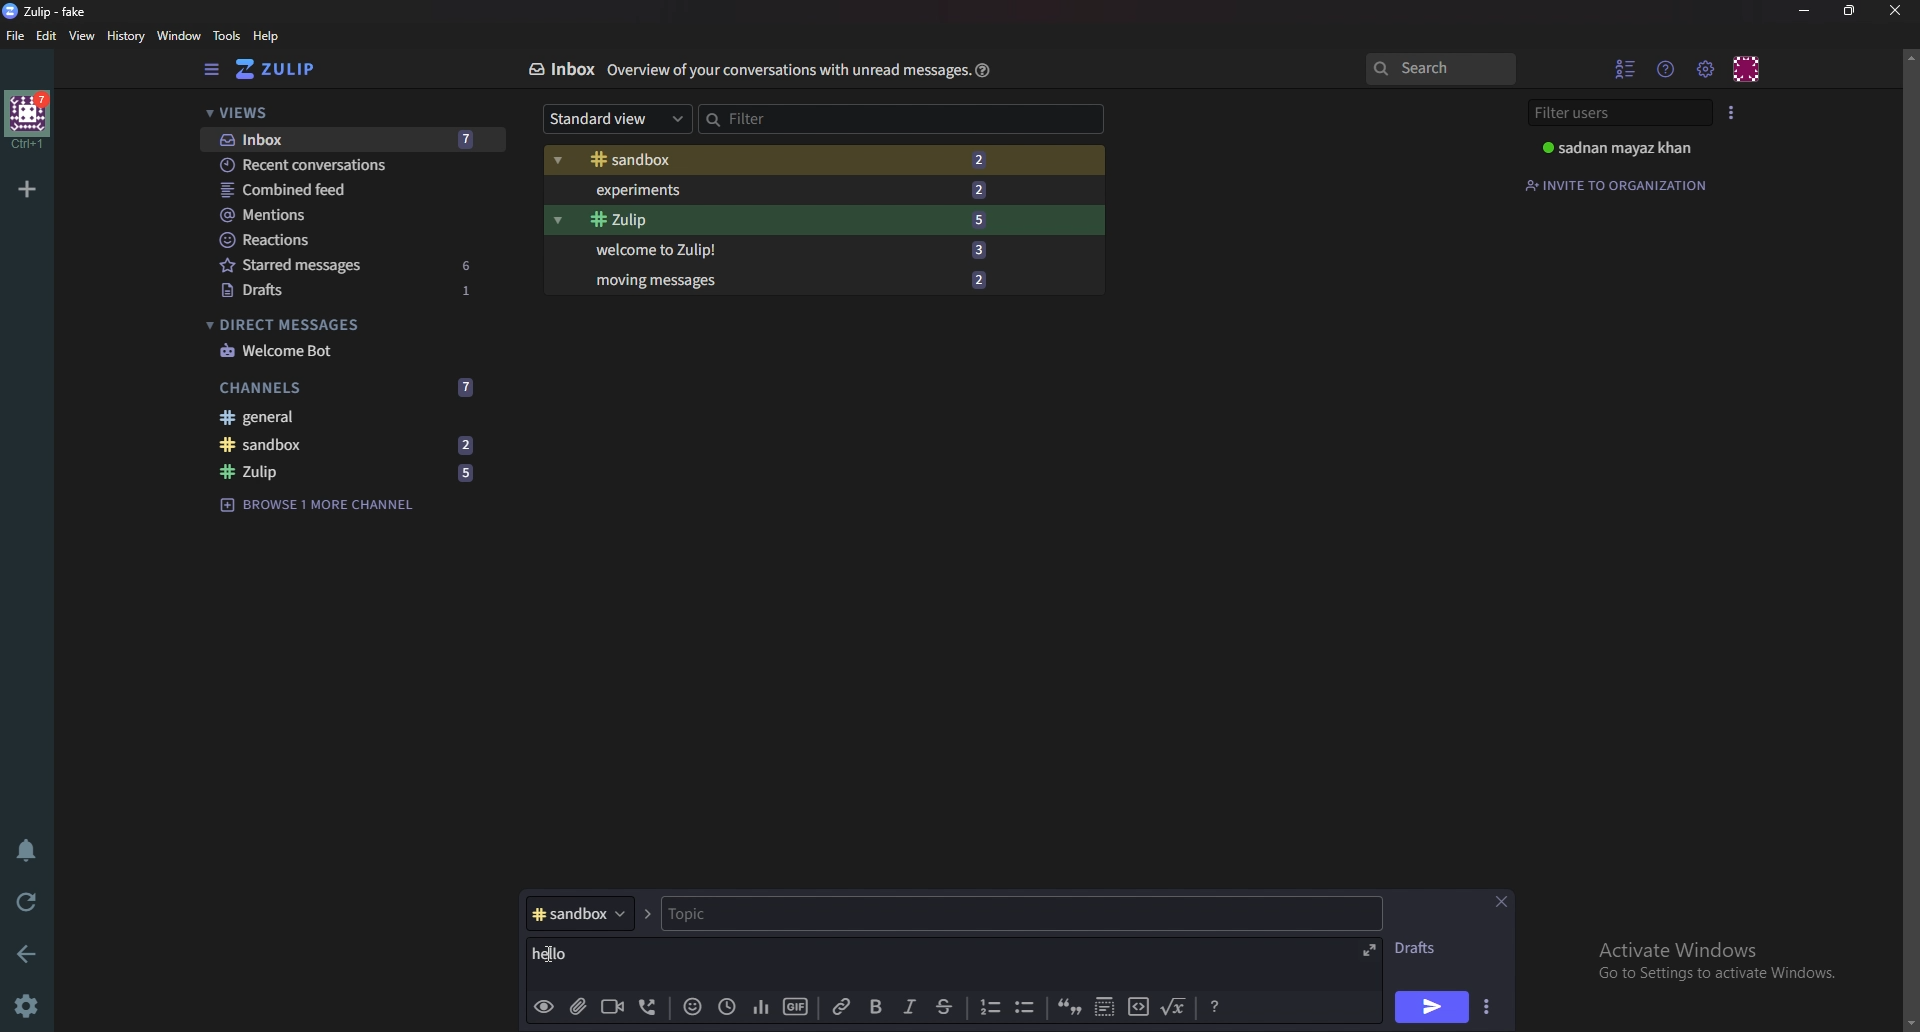  Describe the element at coordinates (28, 850) in the screenshot. I see `Enable do not disturb` at that location.